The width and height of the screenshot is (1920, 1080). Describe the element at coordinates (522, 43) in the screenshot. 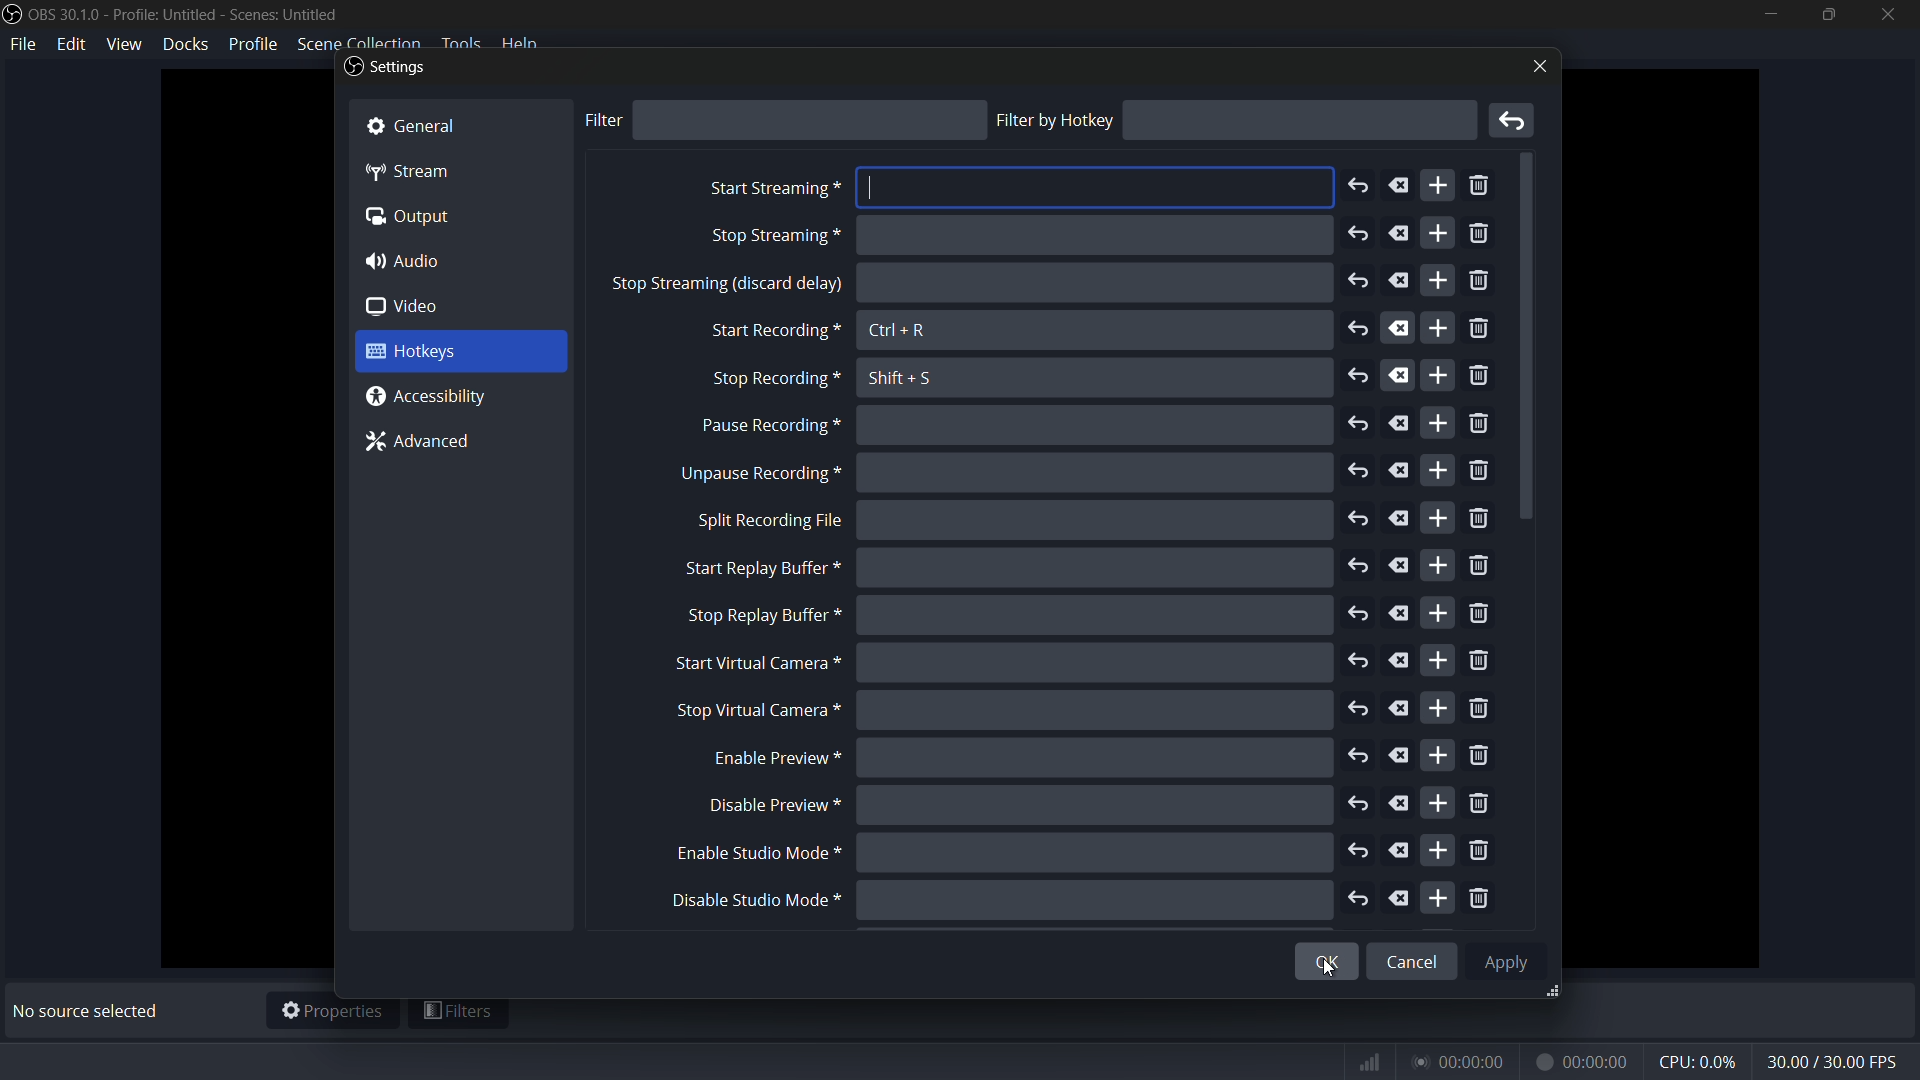

I see `help menu` at that location.